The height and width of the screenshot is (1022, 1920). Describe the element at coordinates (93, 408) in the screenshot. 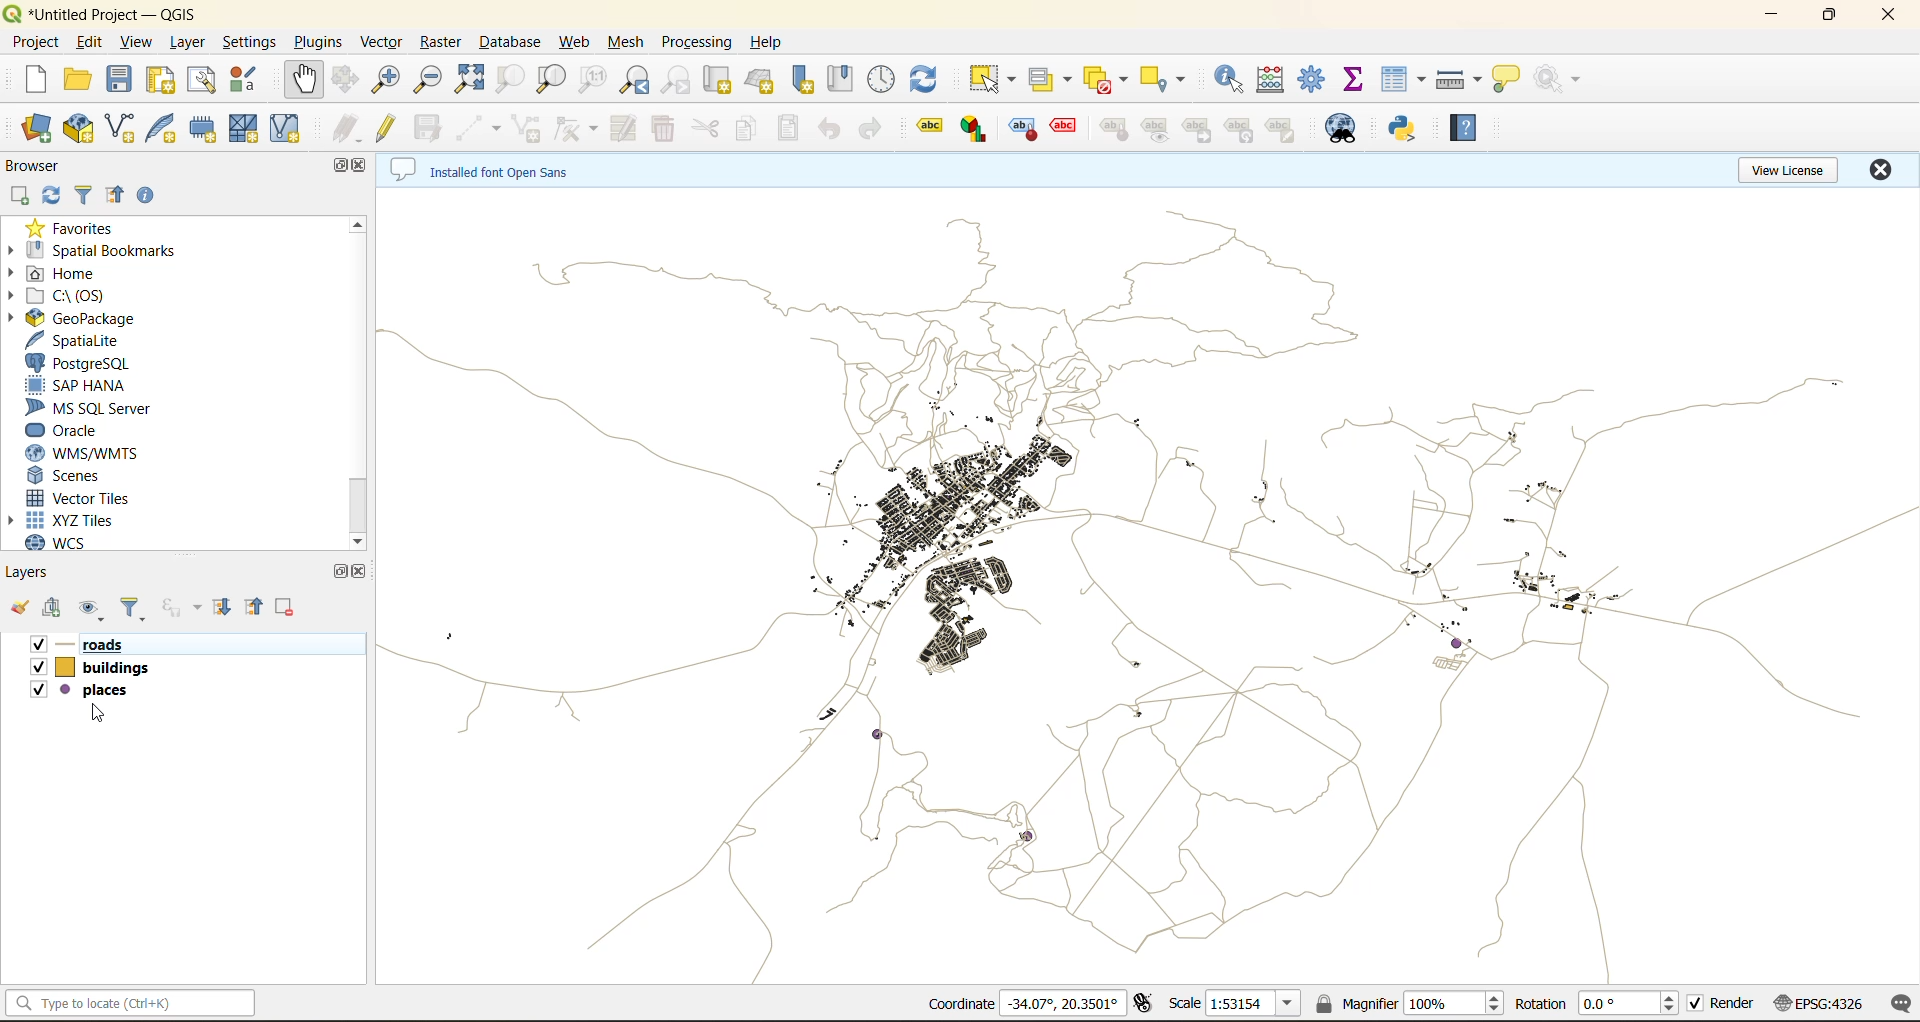

I see `ms sql server` at that location.